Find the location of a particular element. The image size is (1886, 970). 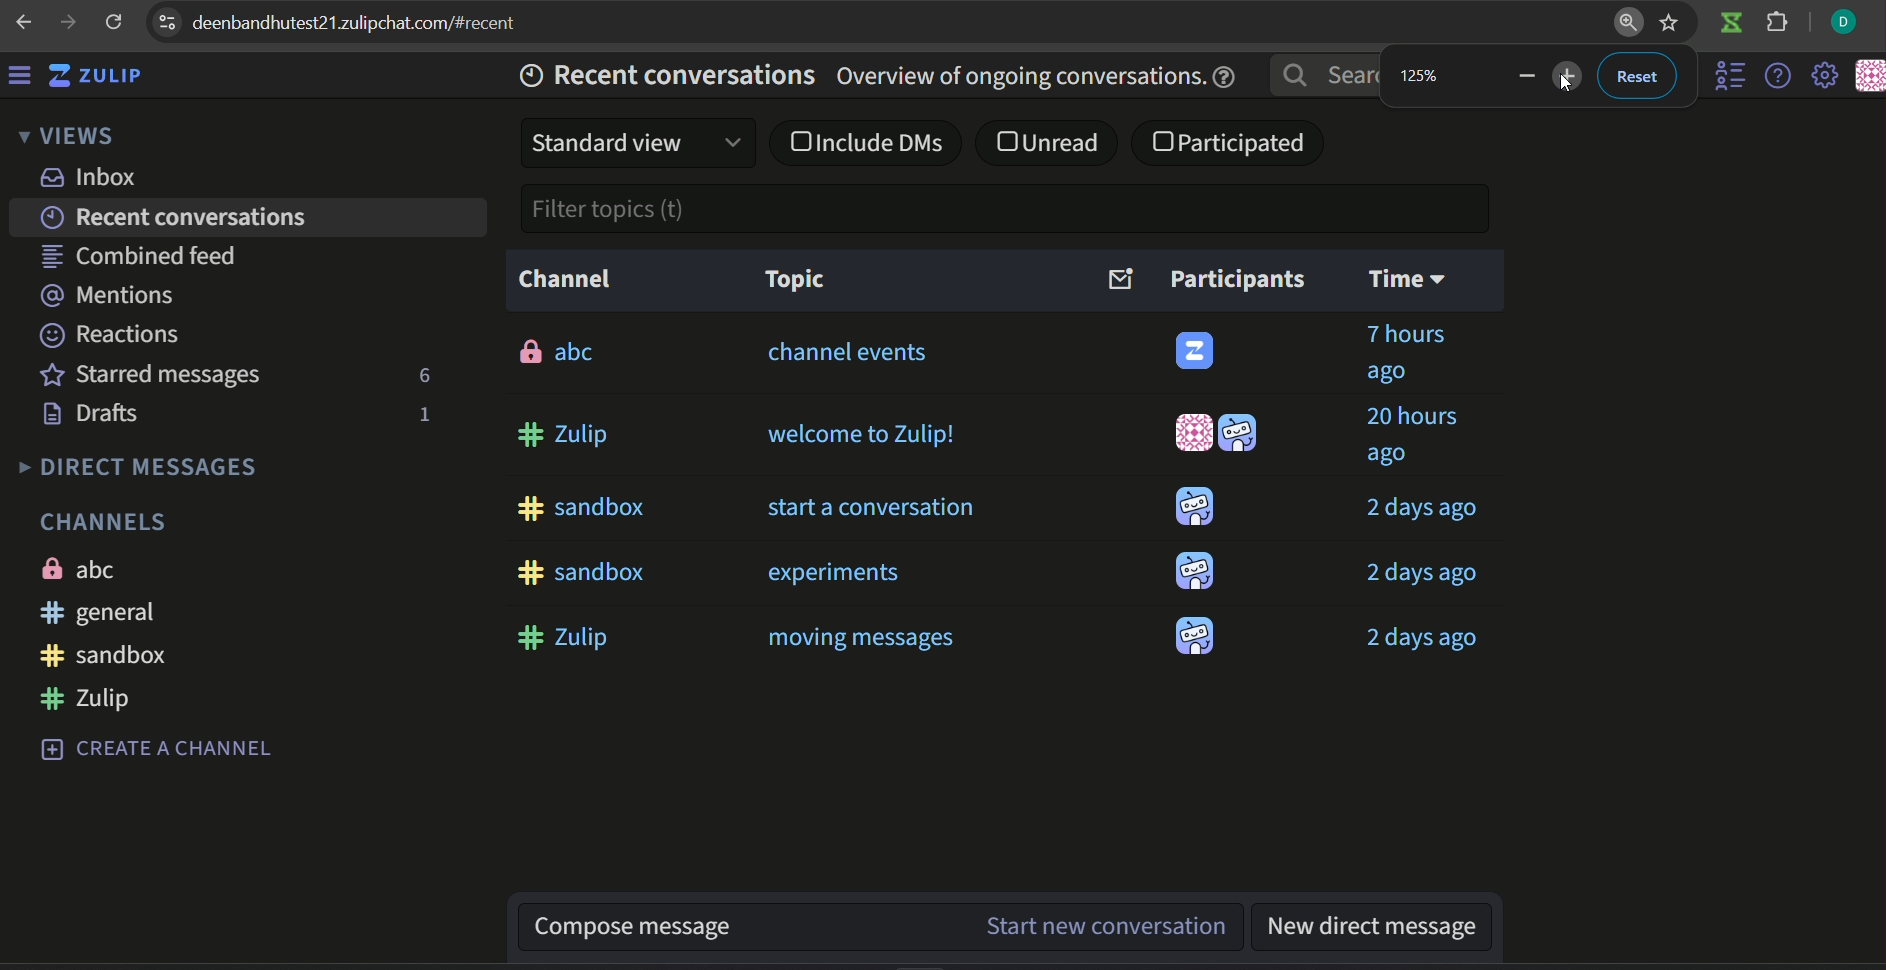

Start new conversation is located at coordinates (1112, 926).